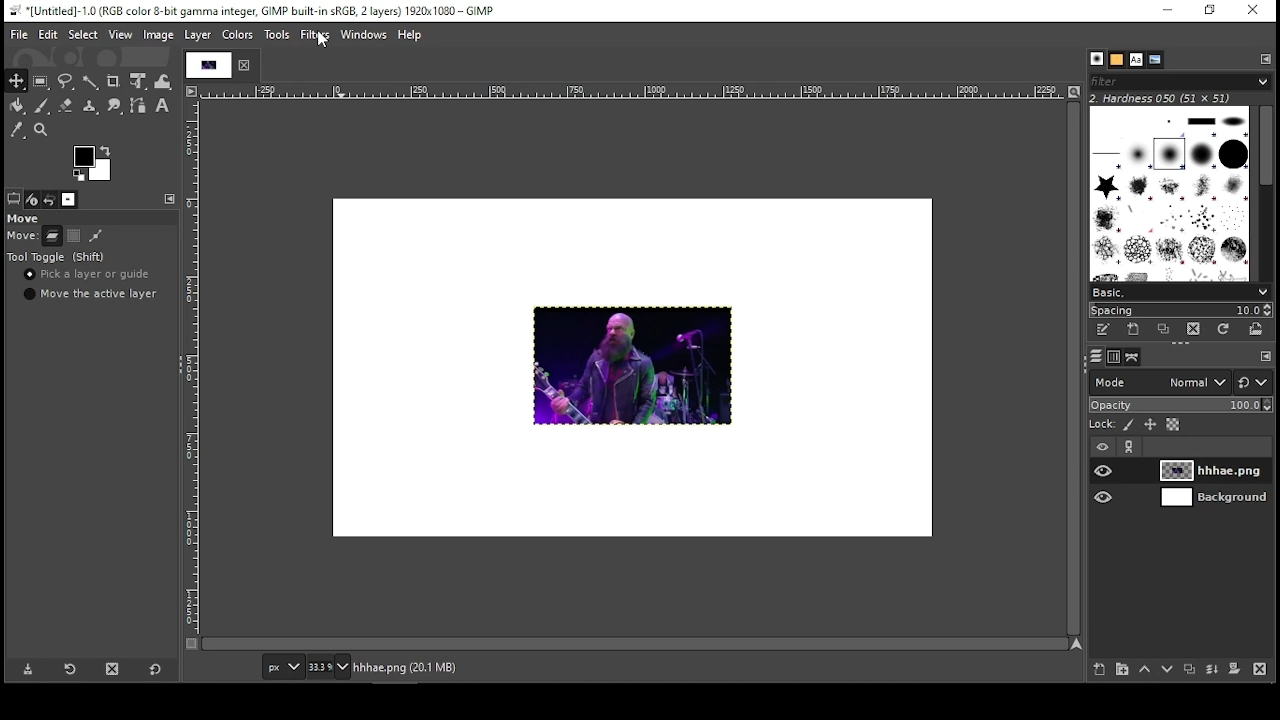 This screenshot has height=720, width=1280. What do you see at coordinates (155, 670) in the screenshot?
I see `restore to defaults` at bounding box center [155, 670].